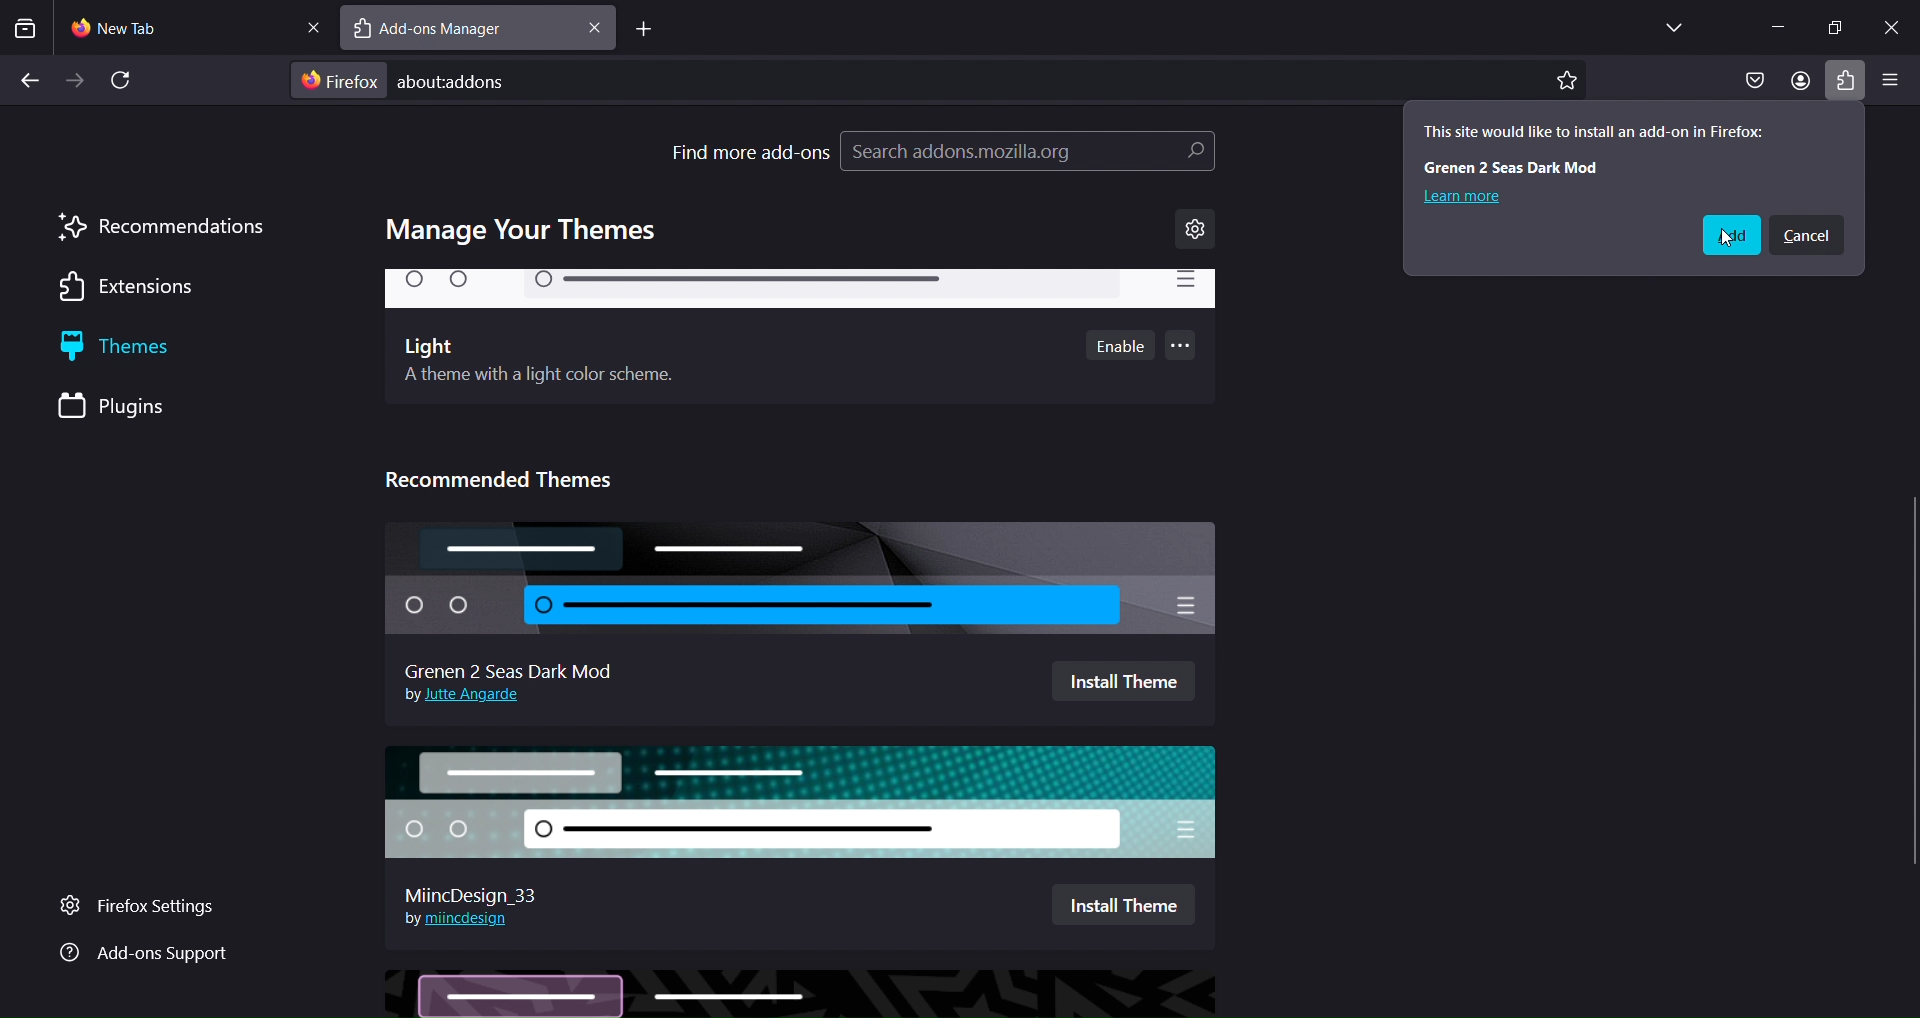 The height and width of the screenshot is (1018, 1920). I want to click on by lutte angrade, so click(469, 697).